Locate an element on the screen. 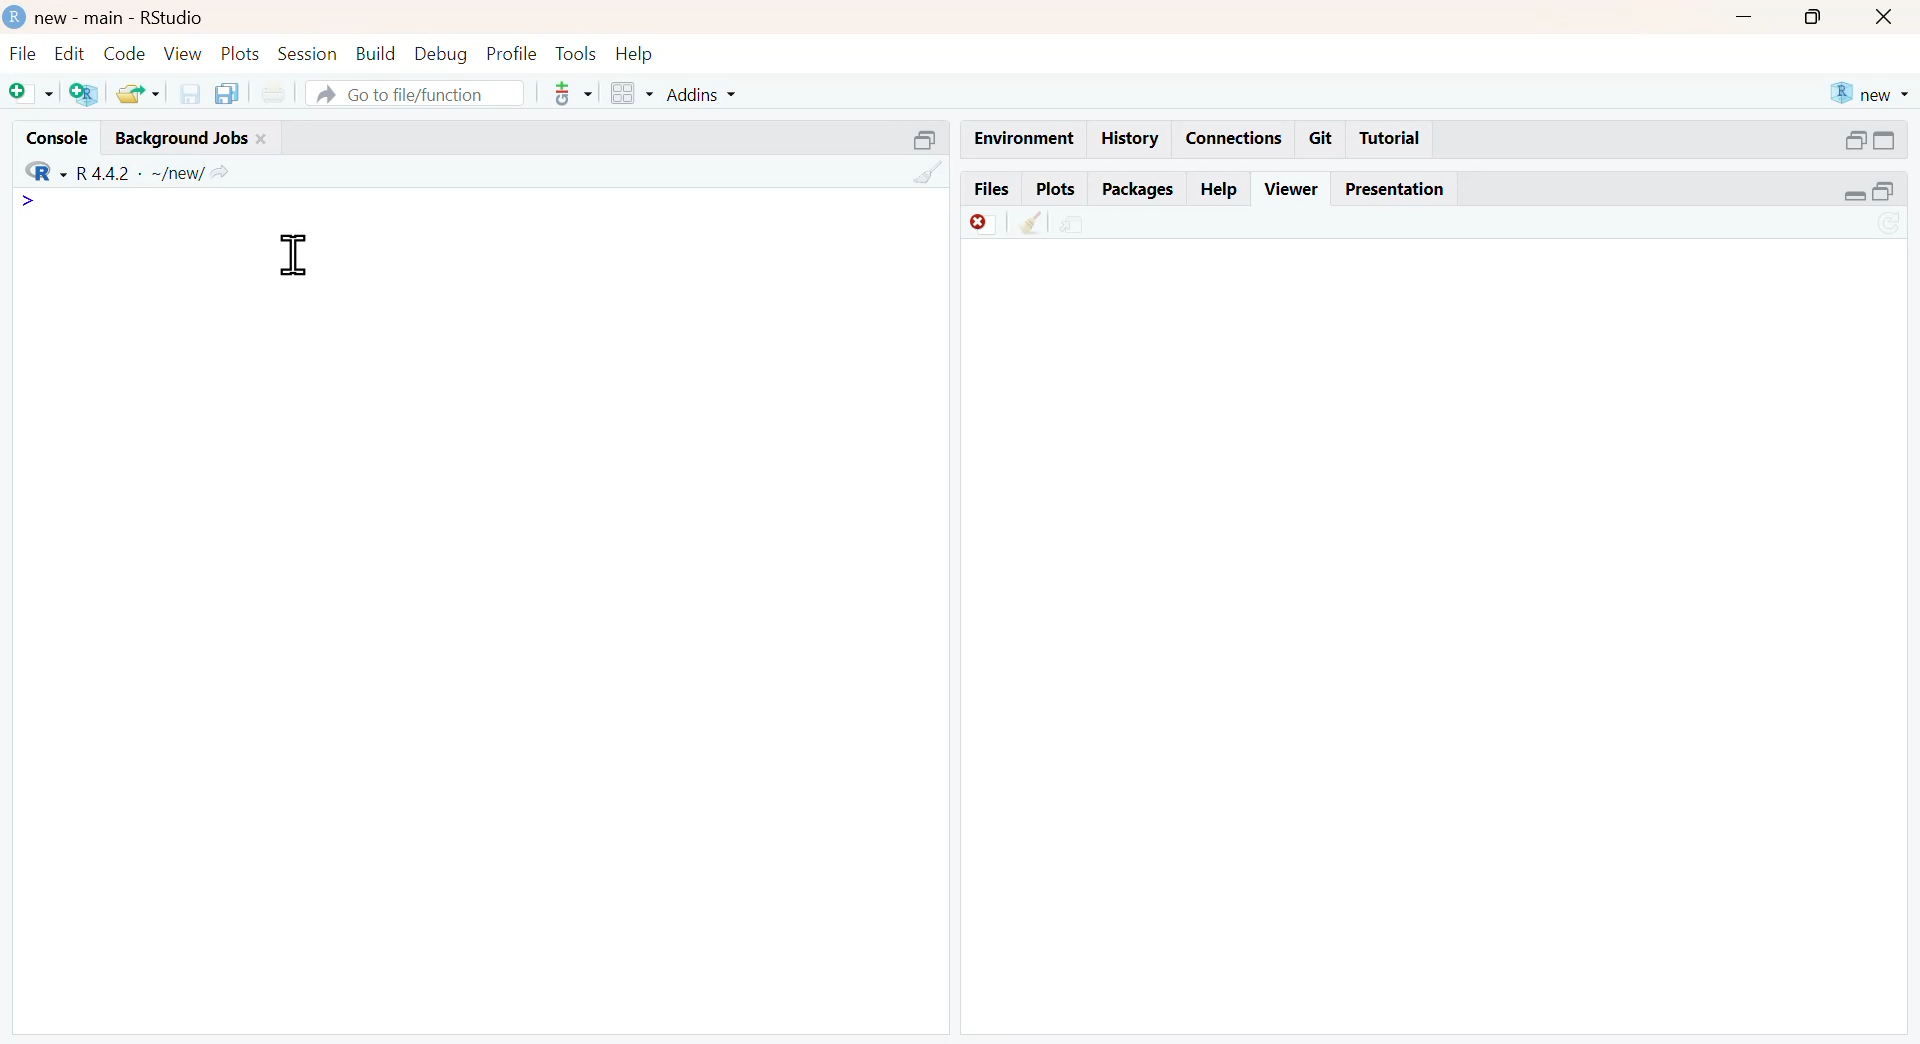 This screenshot has height=1044, width=1920. code is located at coordinates (125, 53).